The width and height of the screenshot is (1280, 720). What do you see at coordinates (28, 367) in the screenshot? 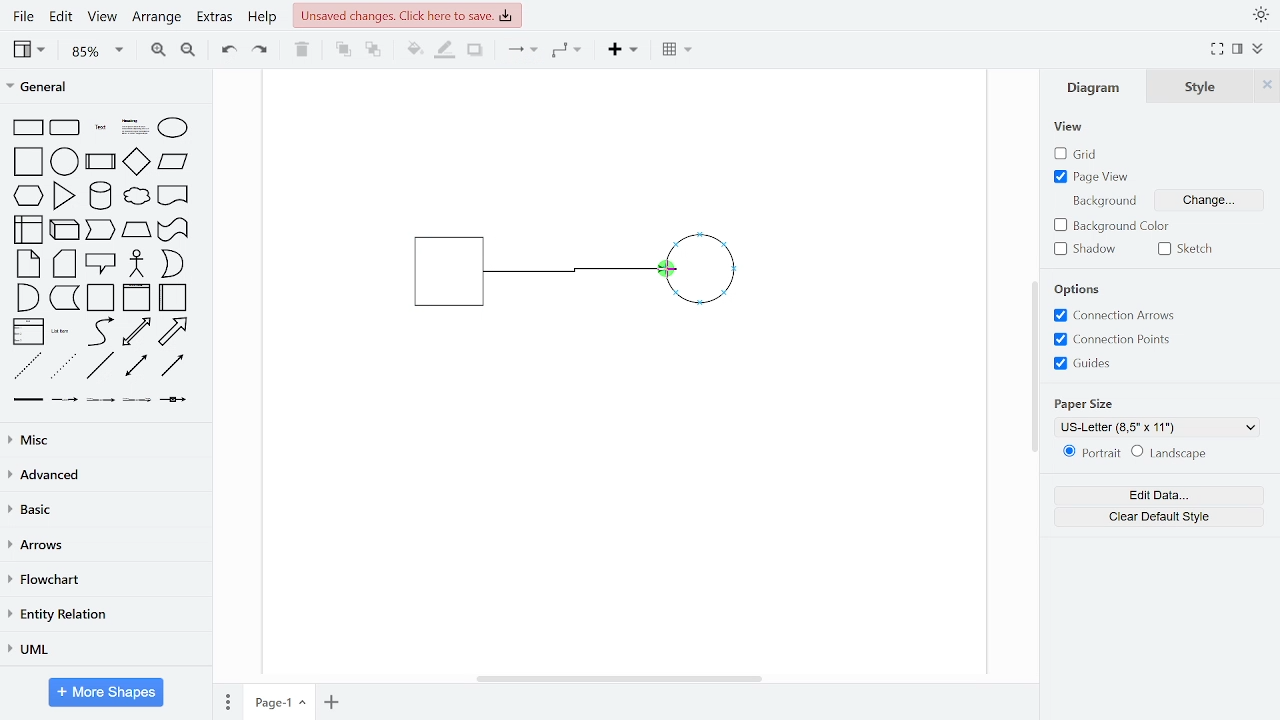
I see `dashed line` at bounding box center [28, 367].